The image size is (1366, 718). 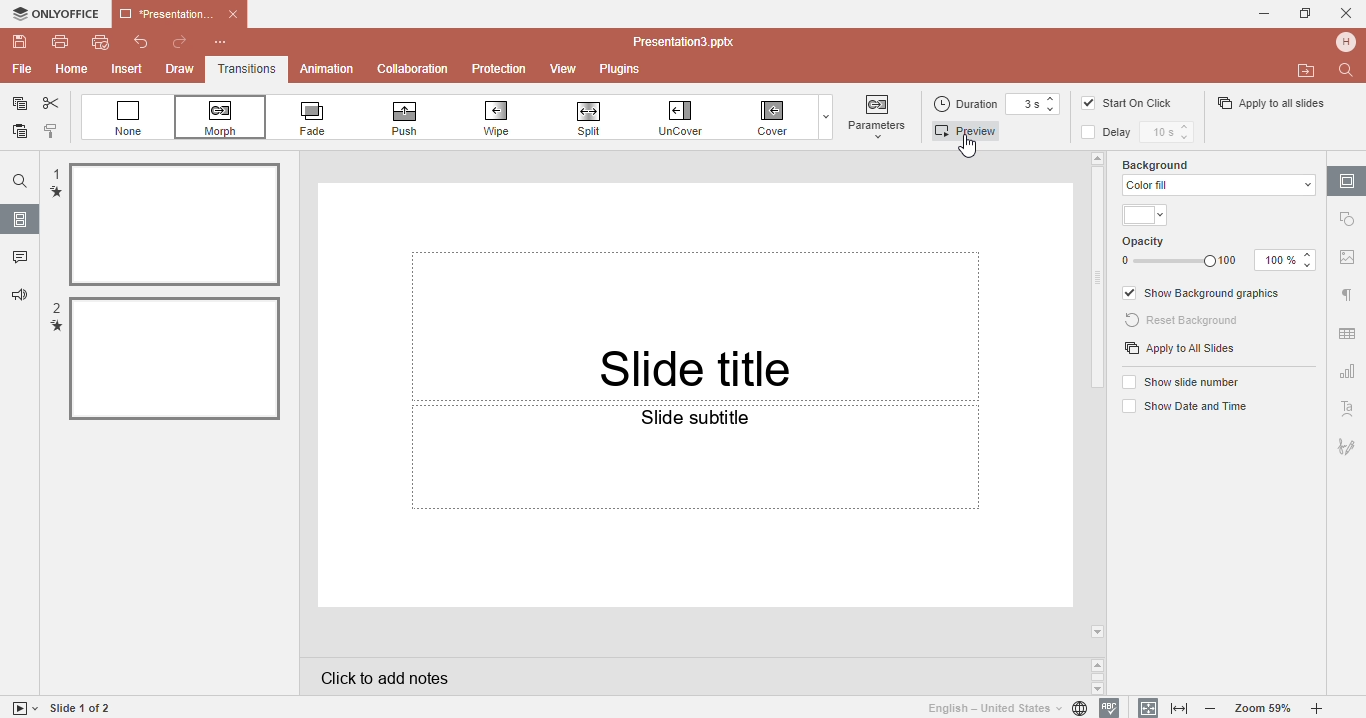 What do you see at coordinates (1264, 708) in the screenshot?
I see `Zoom` at bounding box center [1264, 708].